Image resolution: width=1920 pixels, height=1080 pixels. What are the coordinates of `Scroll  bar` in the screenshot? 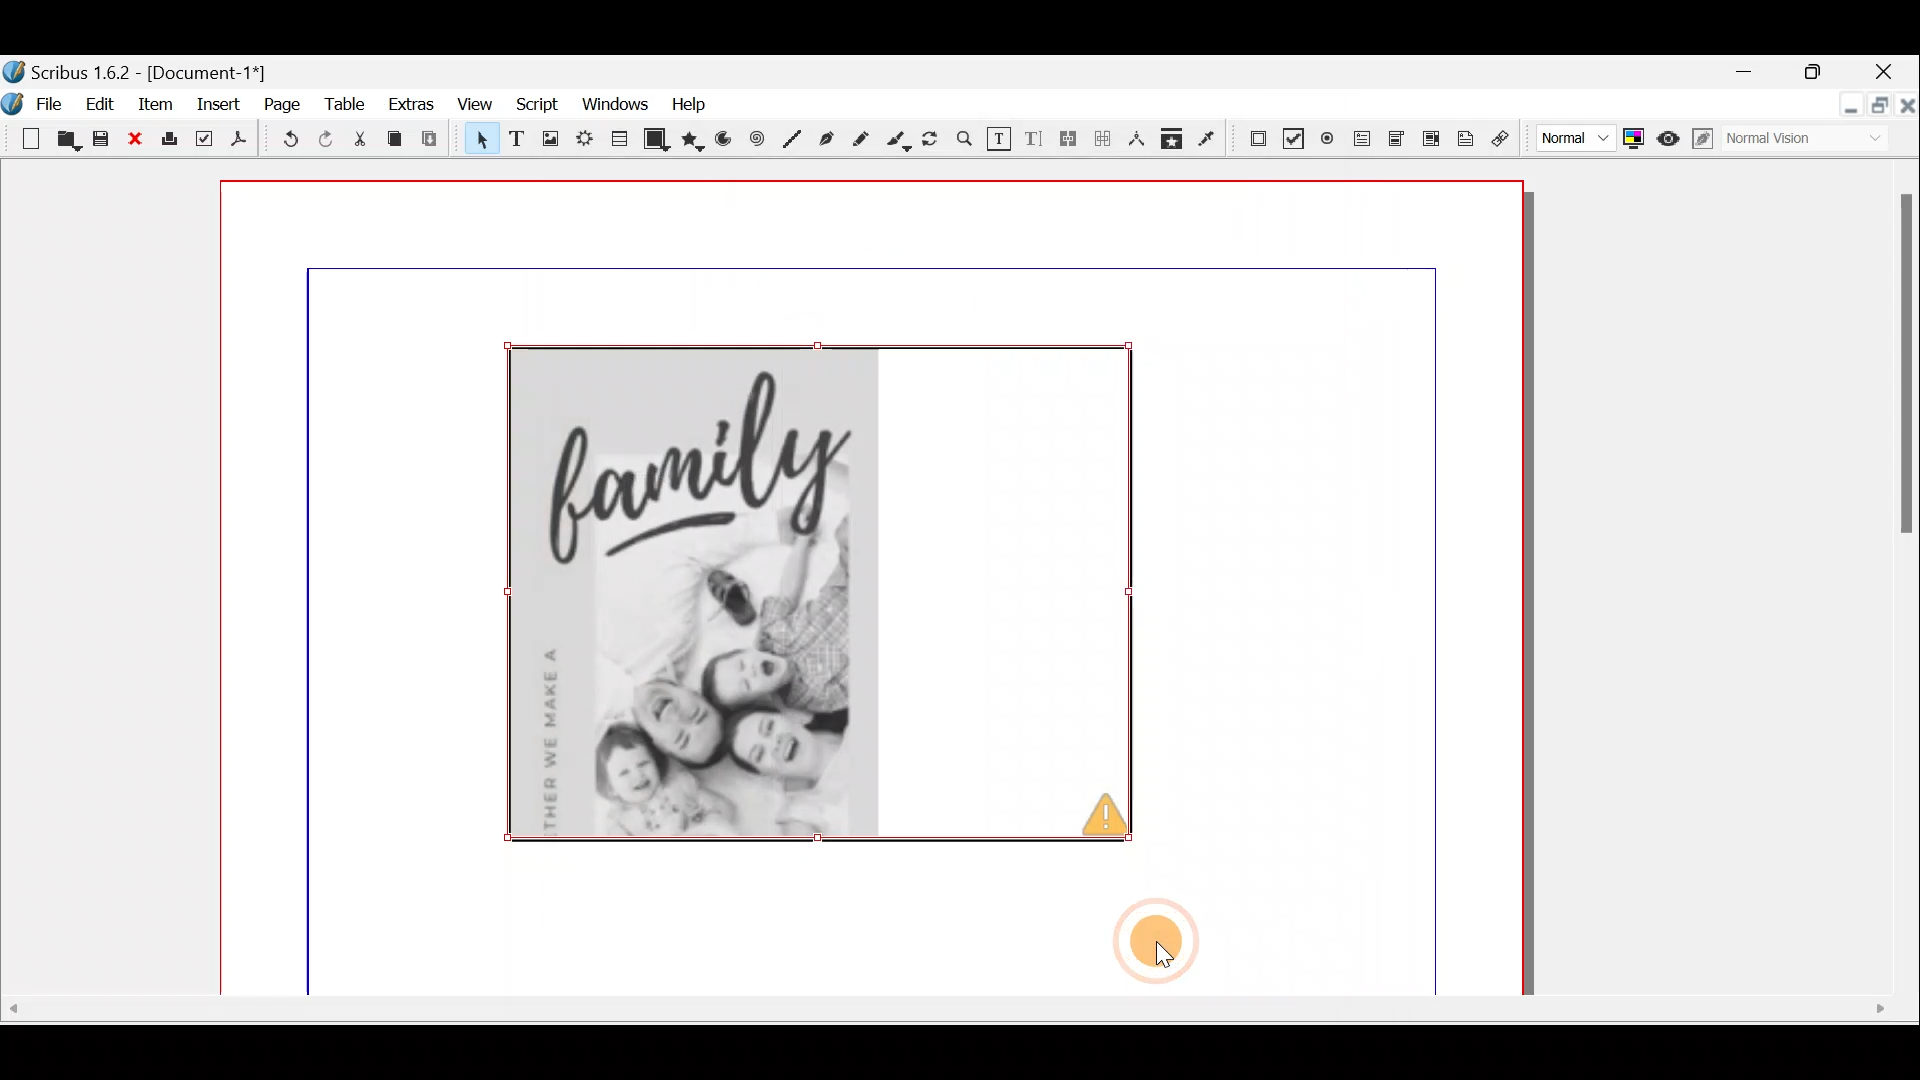 It's located at (958, 1025).